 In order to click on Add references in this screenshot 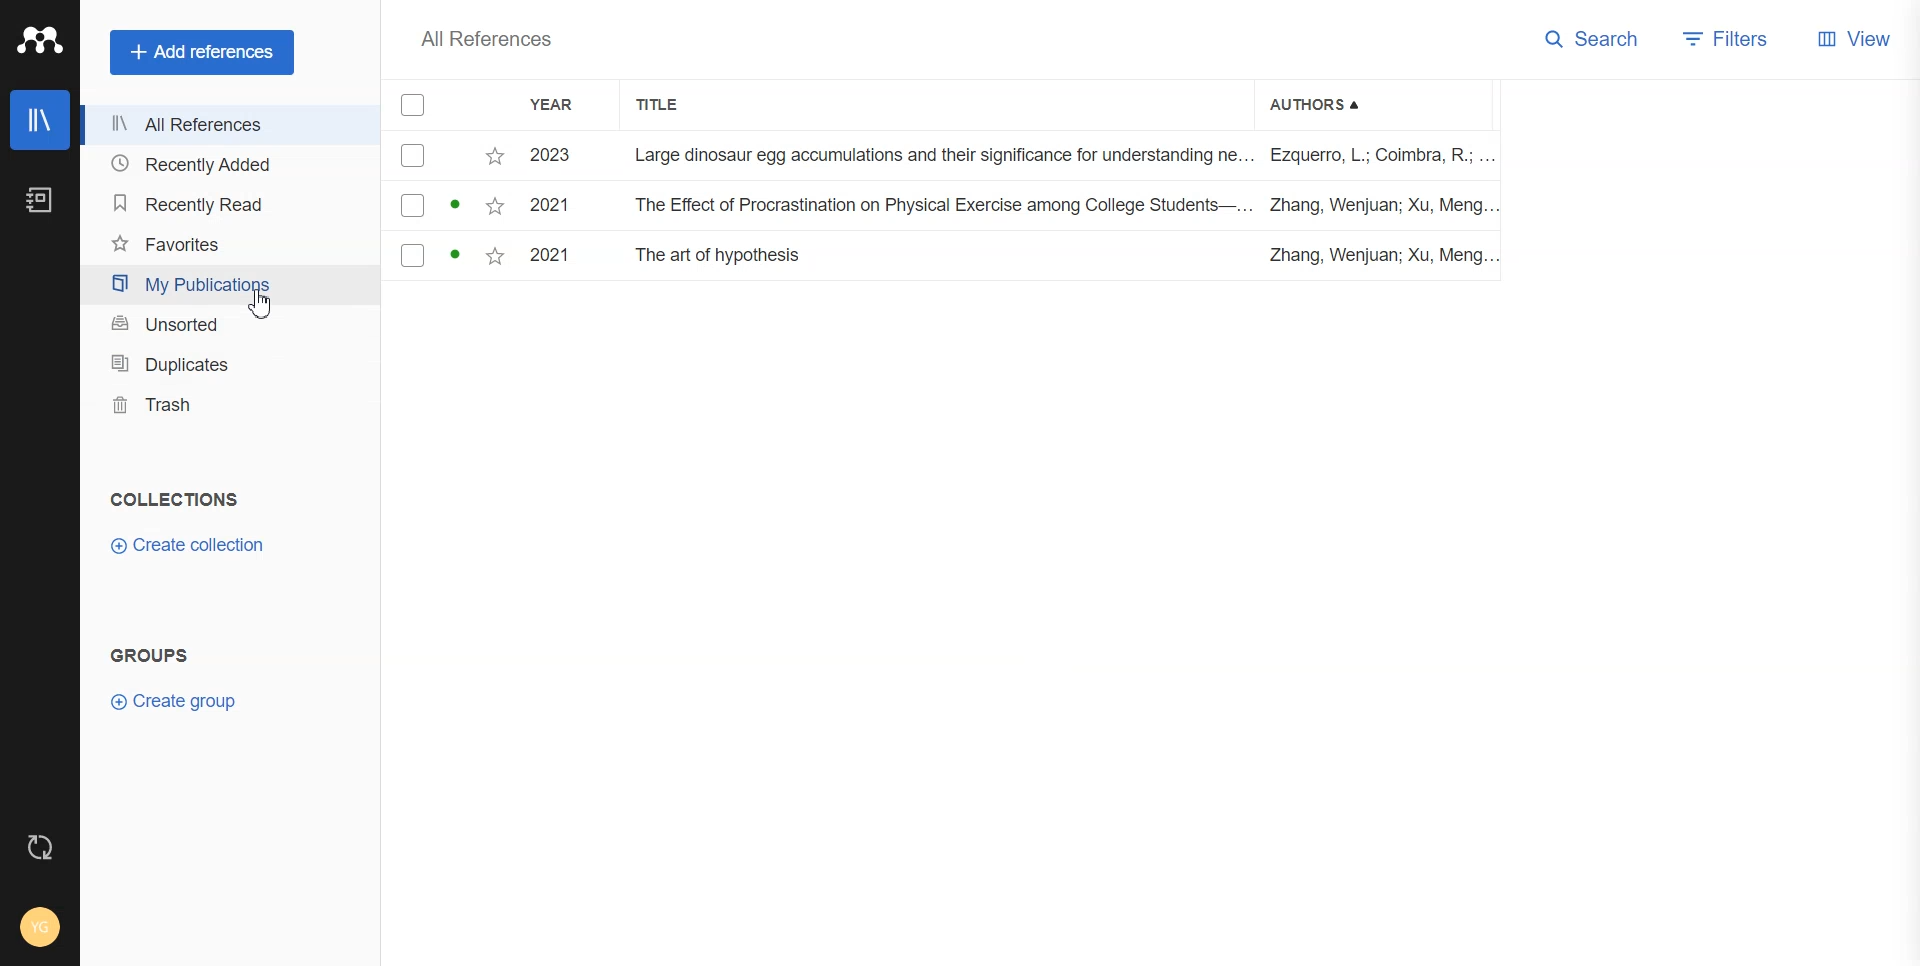, I will do `click(202, 53)`.